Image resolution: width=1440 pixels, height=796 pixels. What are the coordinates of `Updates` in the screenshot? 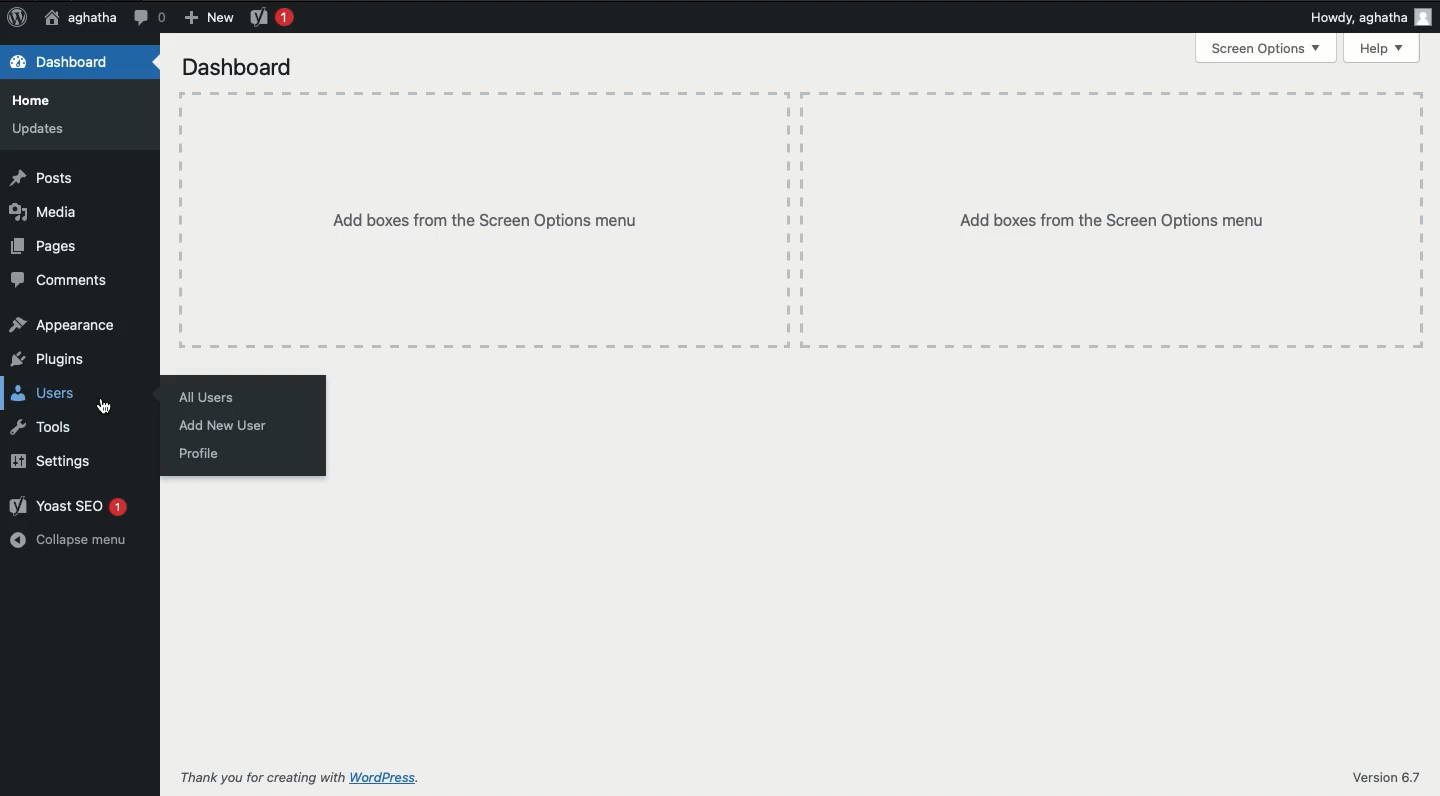 It's located at (40, 127).